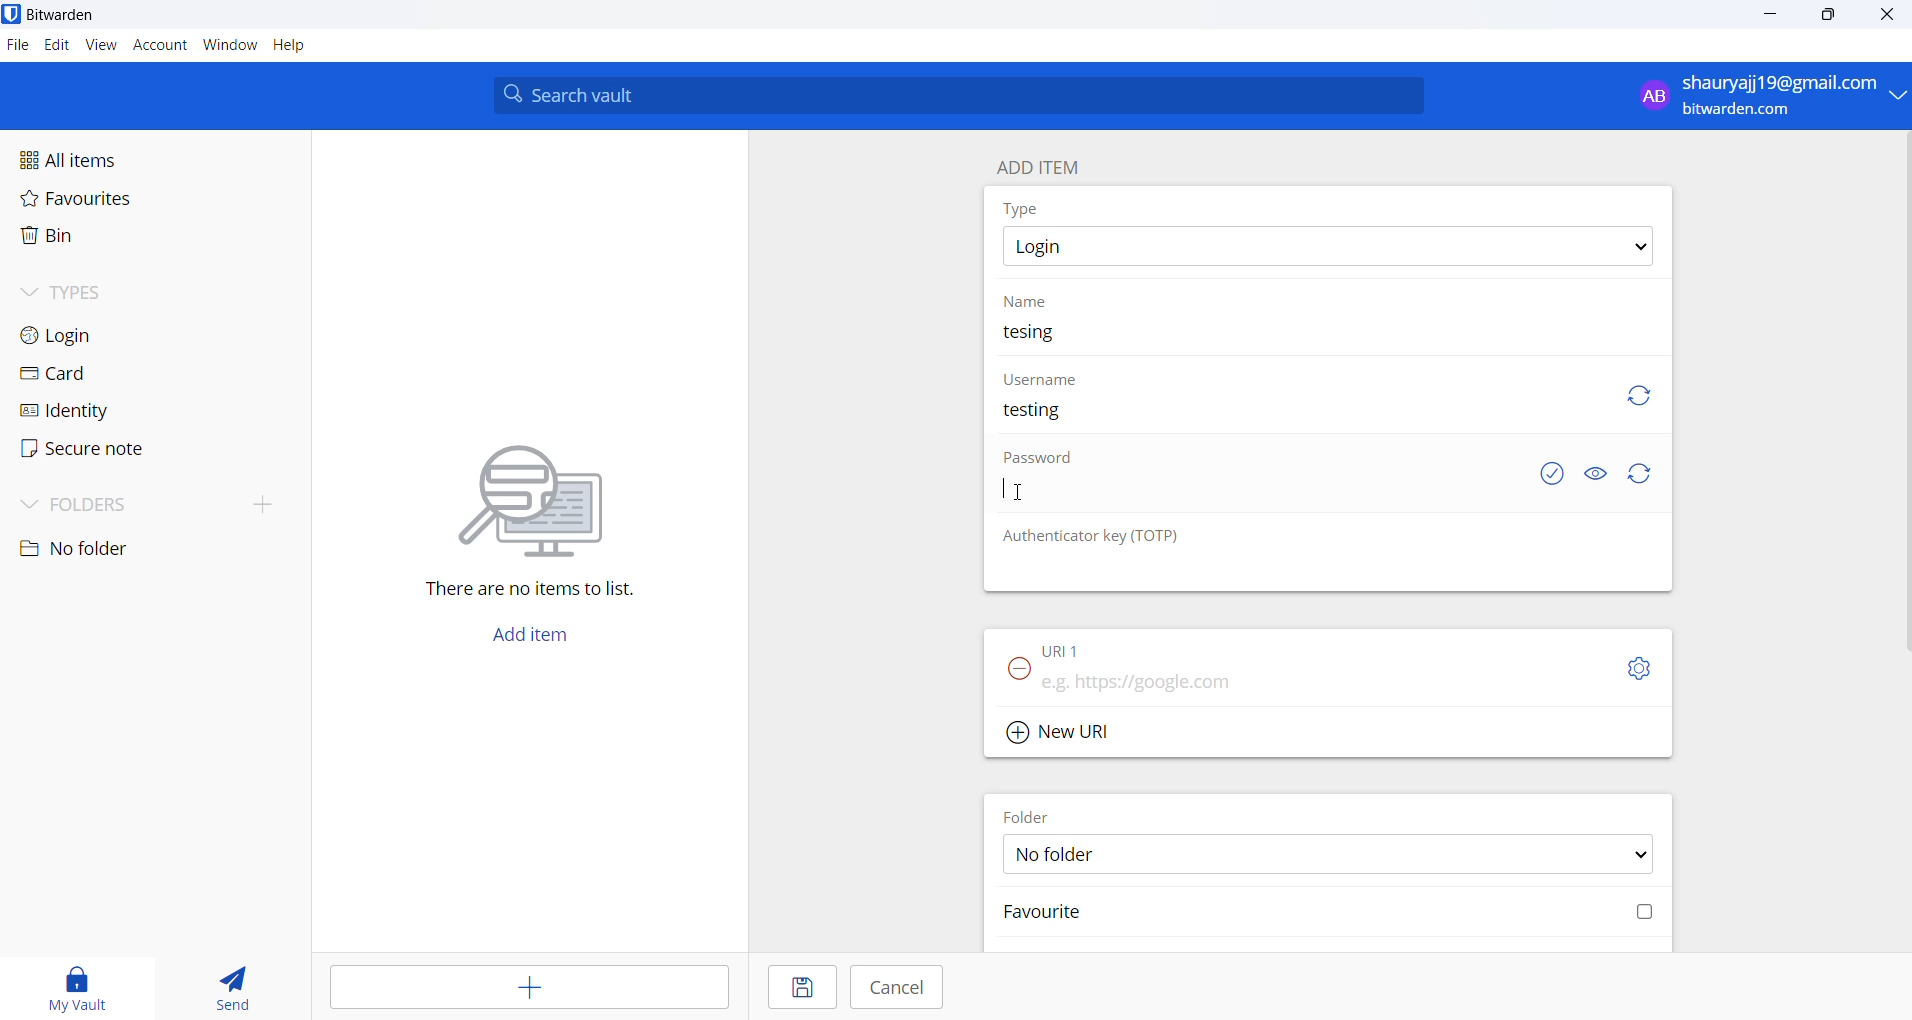 Image resolution: width=1912 pixels, height=1020 pixels. I want to click on Type, so click(1025, 208).